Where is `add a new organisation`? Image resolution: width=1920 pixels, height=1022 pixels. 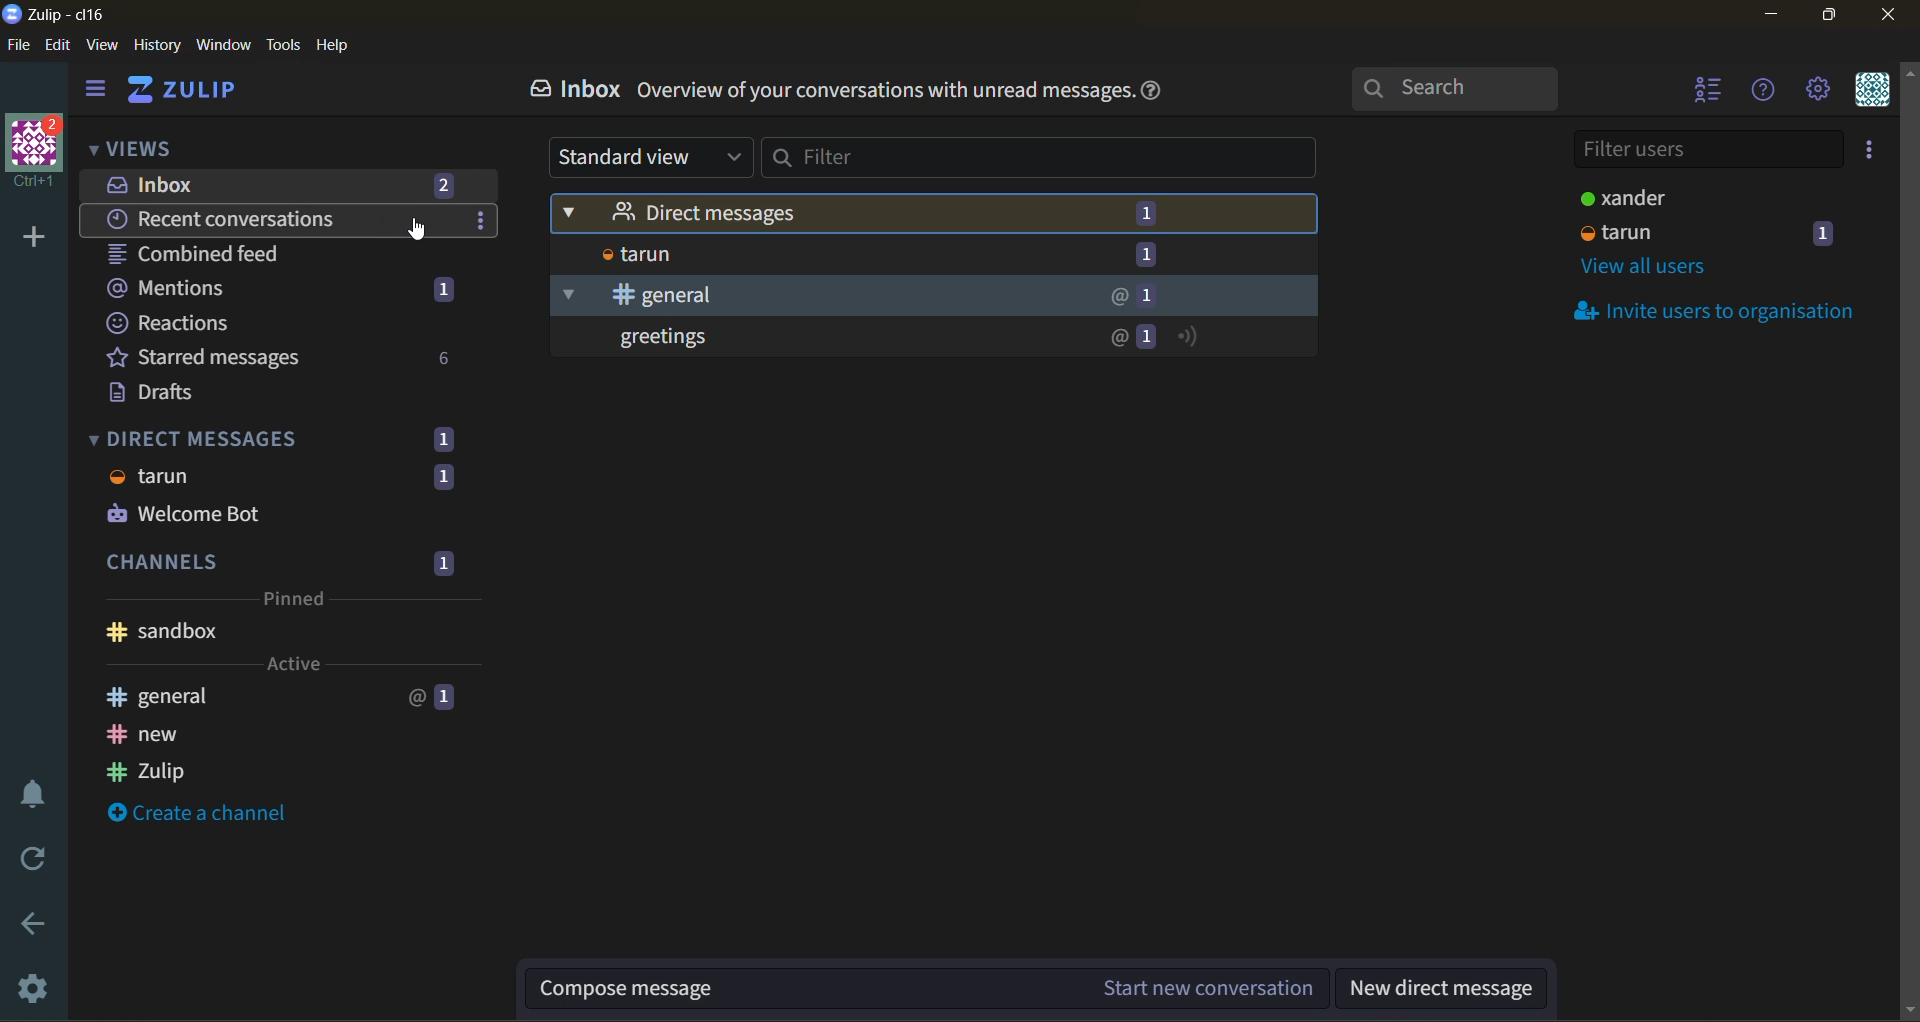 add a new organisation is located at coordinates (34, 240).